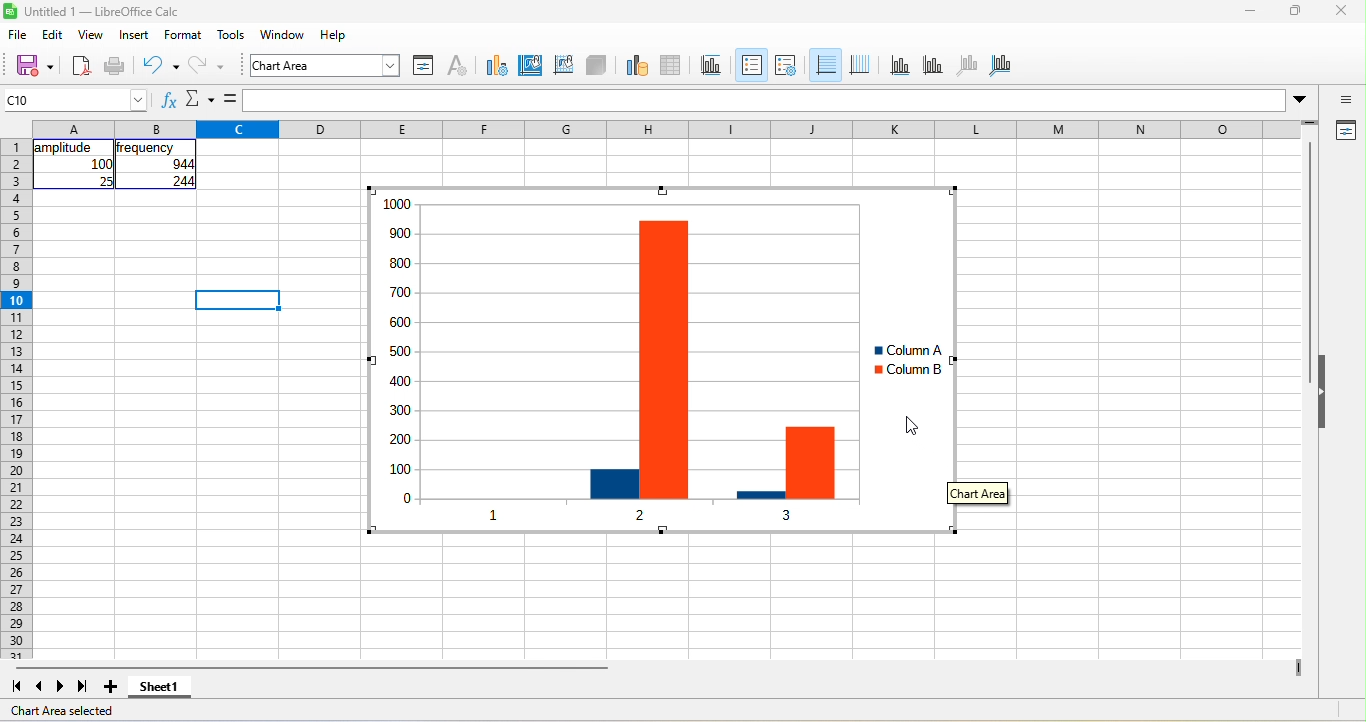  What do you see at coordinates (101, 164) in the screenshot?
I see `100` at bounding box center [101, 164].